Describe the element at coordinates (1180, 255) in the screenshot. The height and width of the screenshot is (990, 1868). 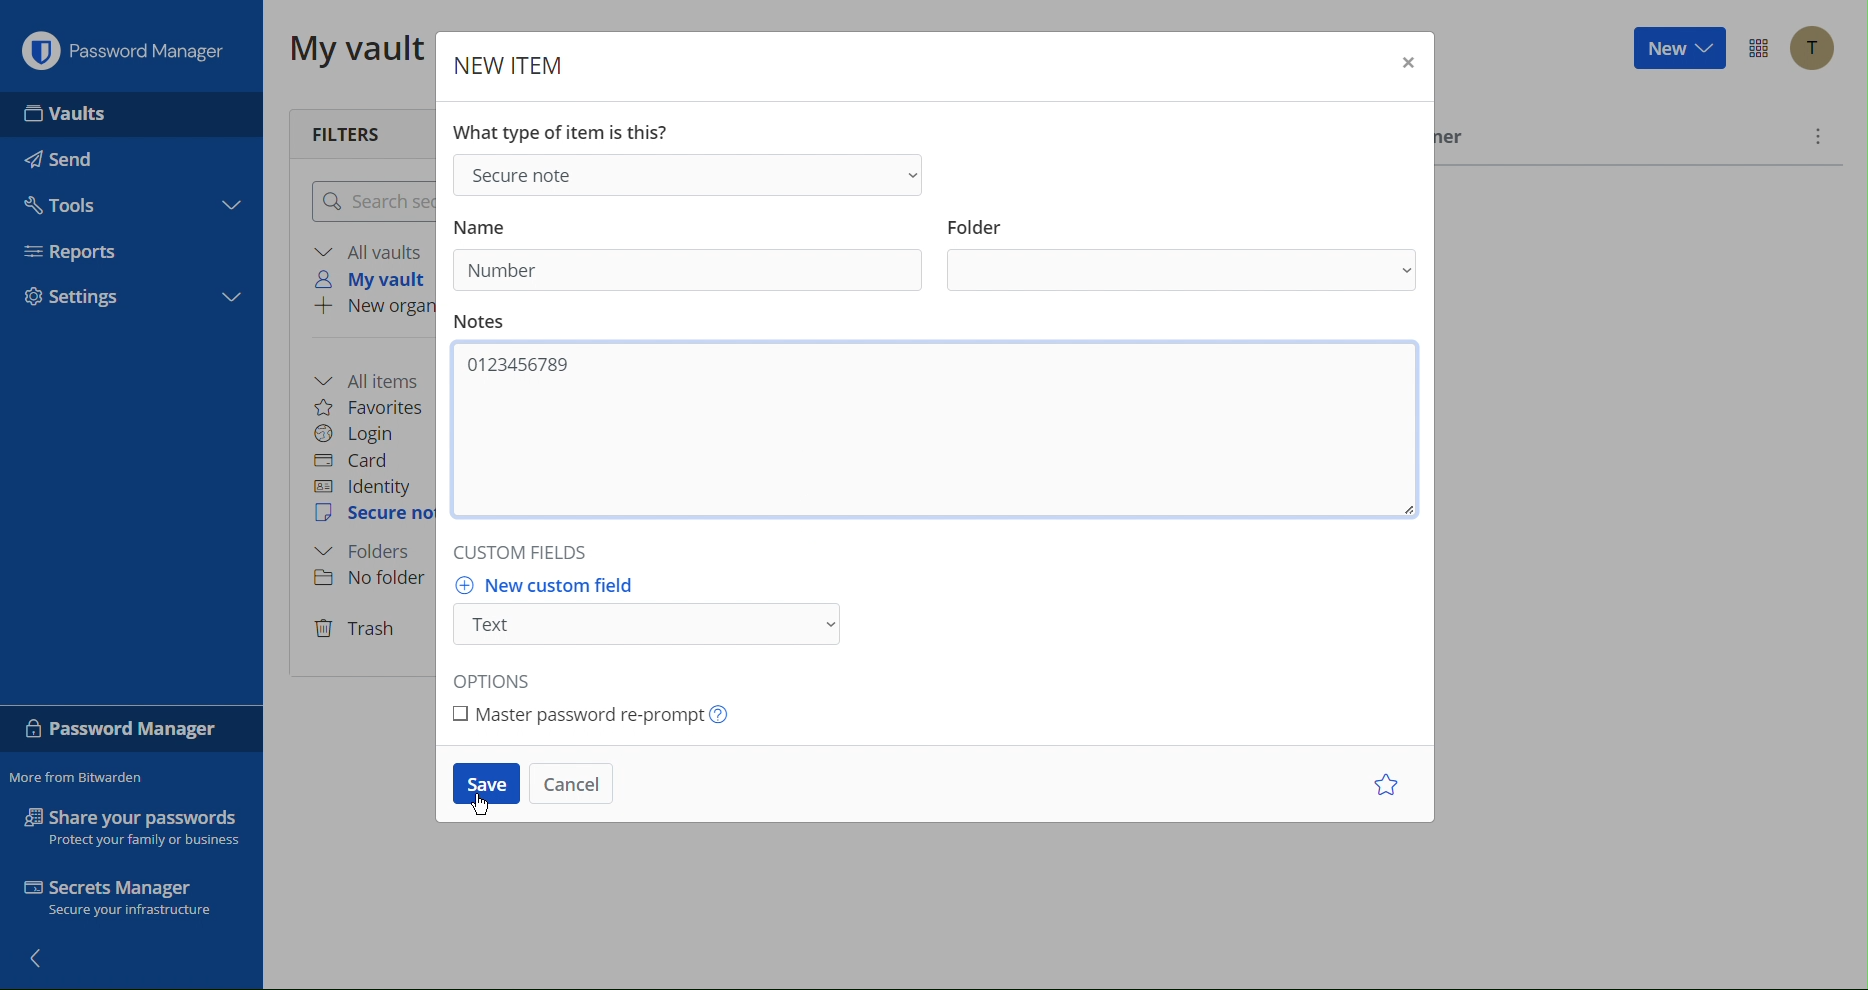
I see `Folder` at that location.